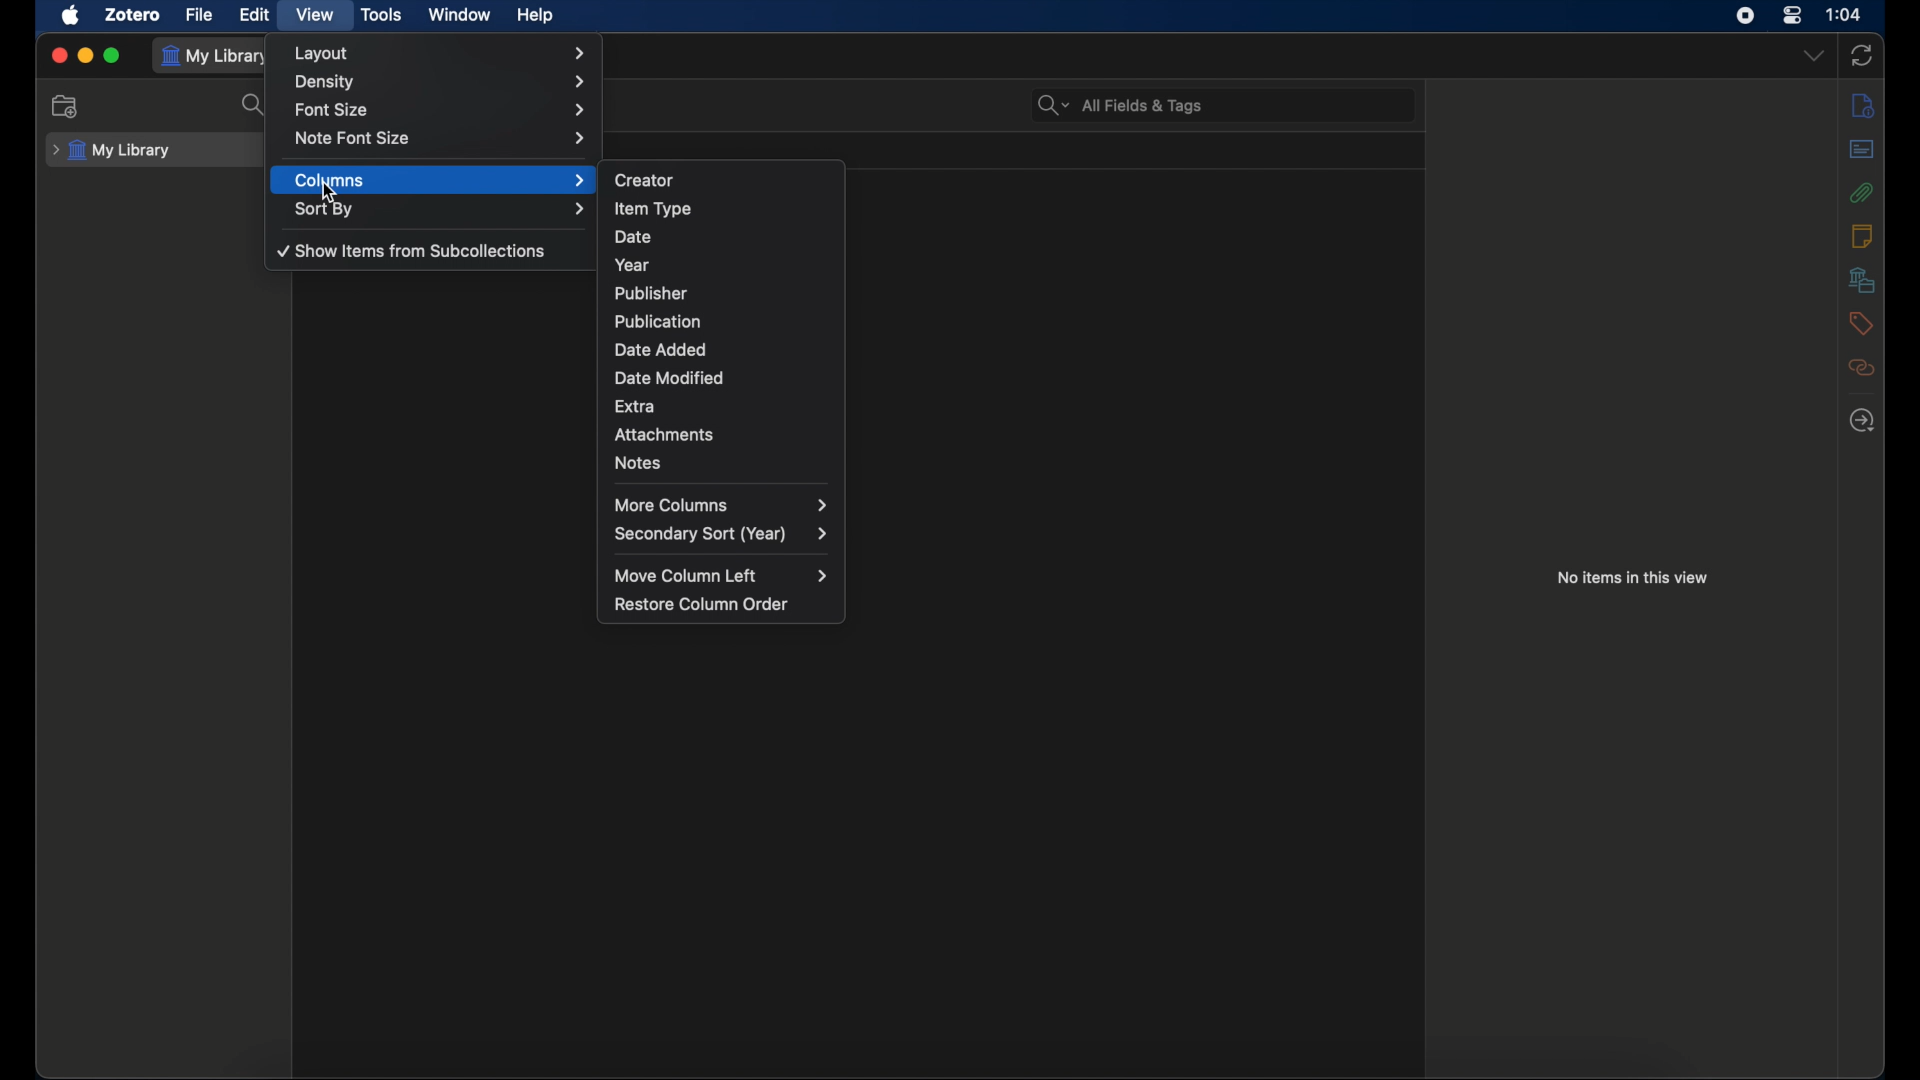  What do you see at coordinates (440, 180) in the screenshot?
I see `columns` at bounding box center [440, 180].